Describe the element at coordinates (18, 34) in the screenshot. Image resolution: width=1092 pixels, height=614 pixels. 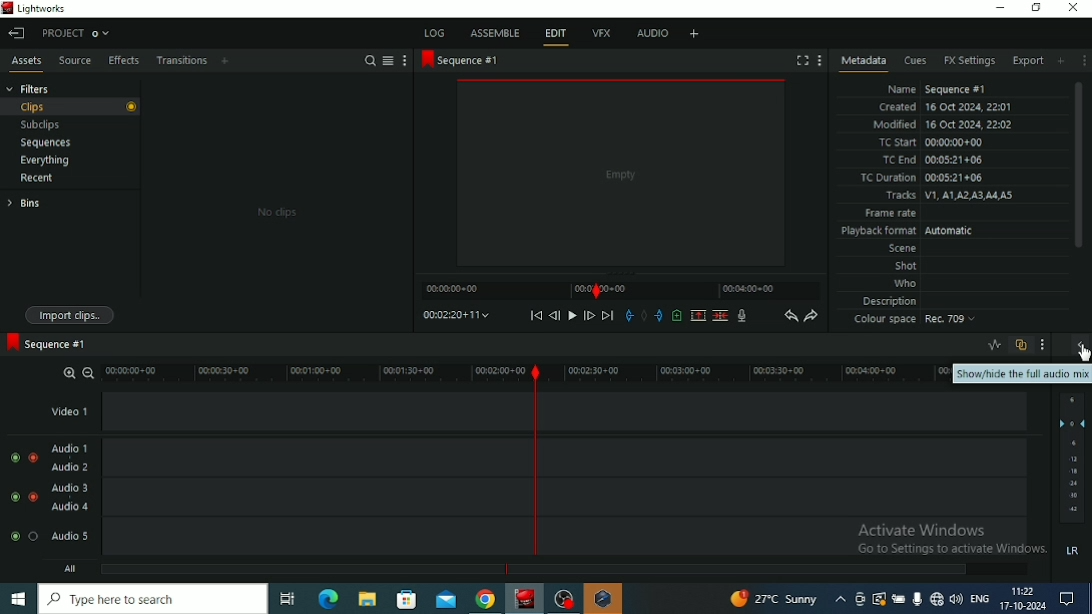
I see `Exit the current project and return to the project browser` at that location.